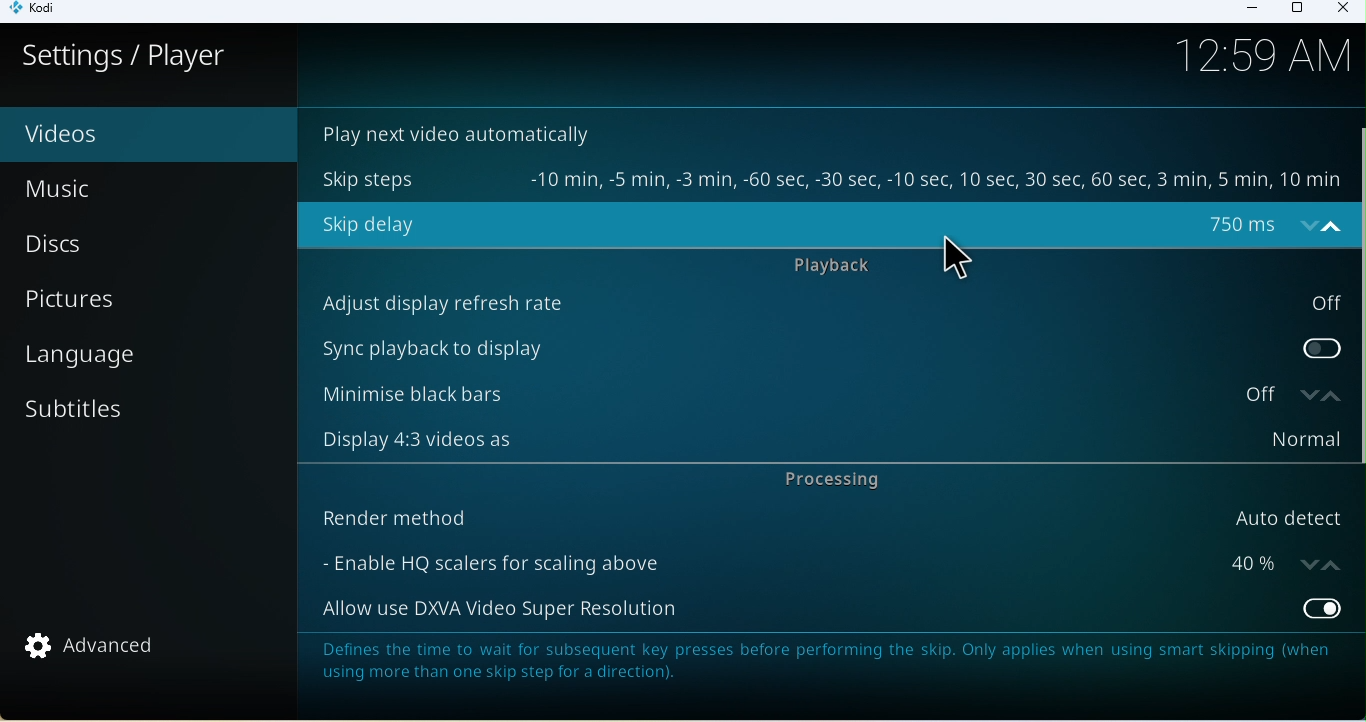  Describe the element at coordinates (831, 673) in the screenshot. I see `Note` at that location.